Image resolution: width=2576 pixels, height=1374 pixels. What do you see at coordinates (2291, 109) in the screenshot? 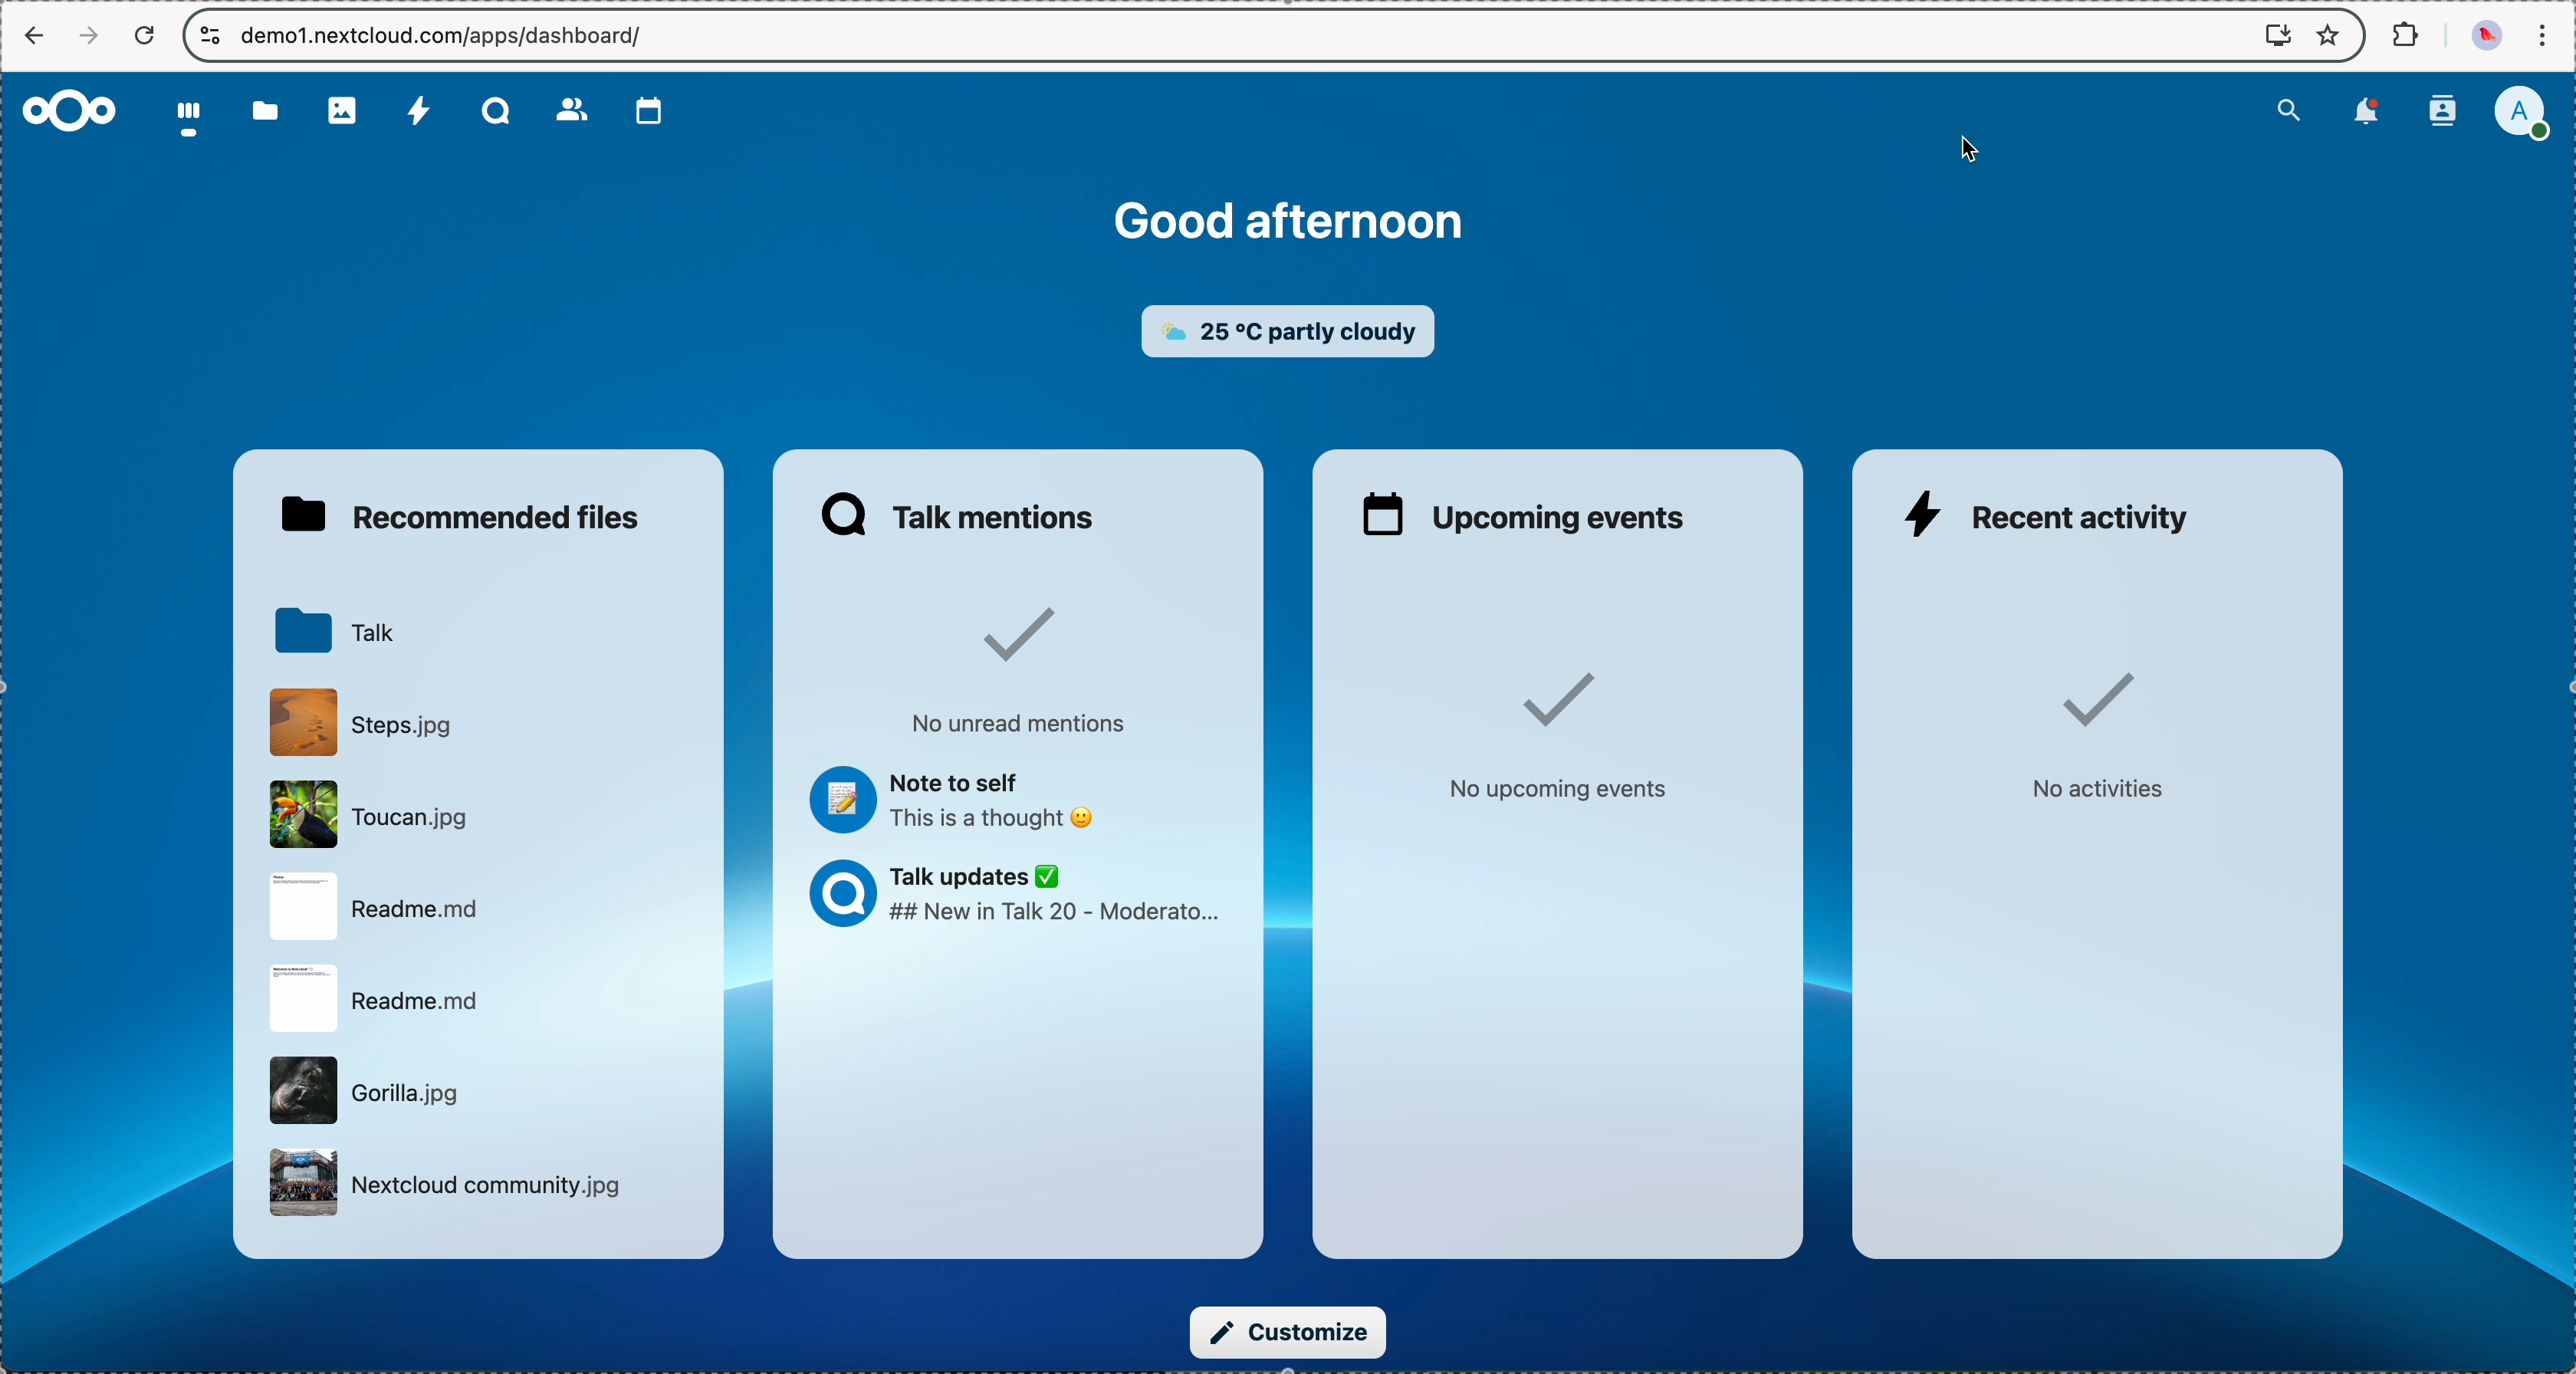
I see `search` at bounding box center [2291, 109].